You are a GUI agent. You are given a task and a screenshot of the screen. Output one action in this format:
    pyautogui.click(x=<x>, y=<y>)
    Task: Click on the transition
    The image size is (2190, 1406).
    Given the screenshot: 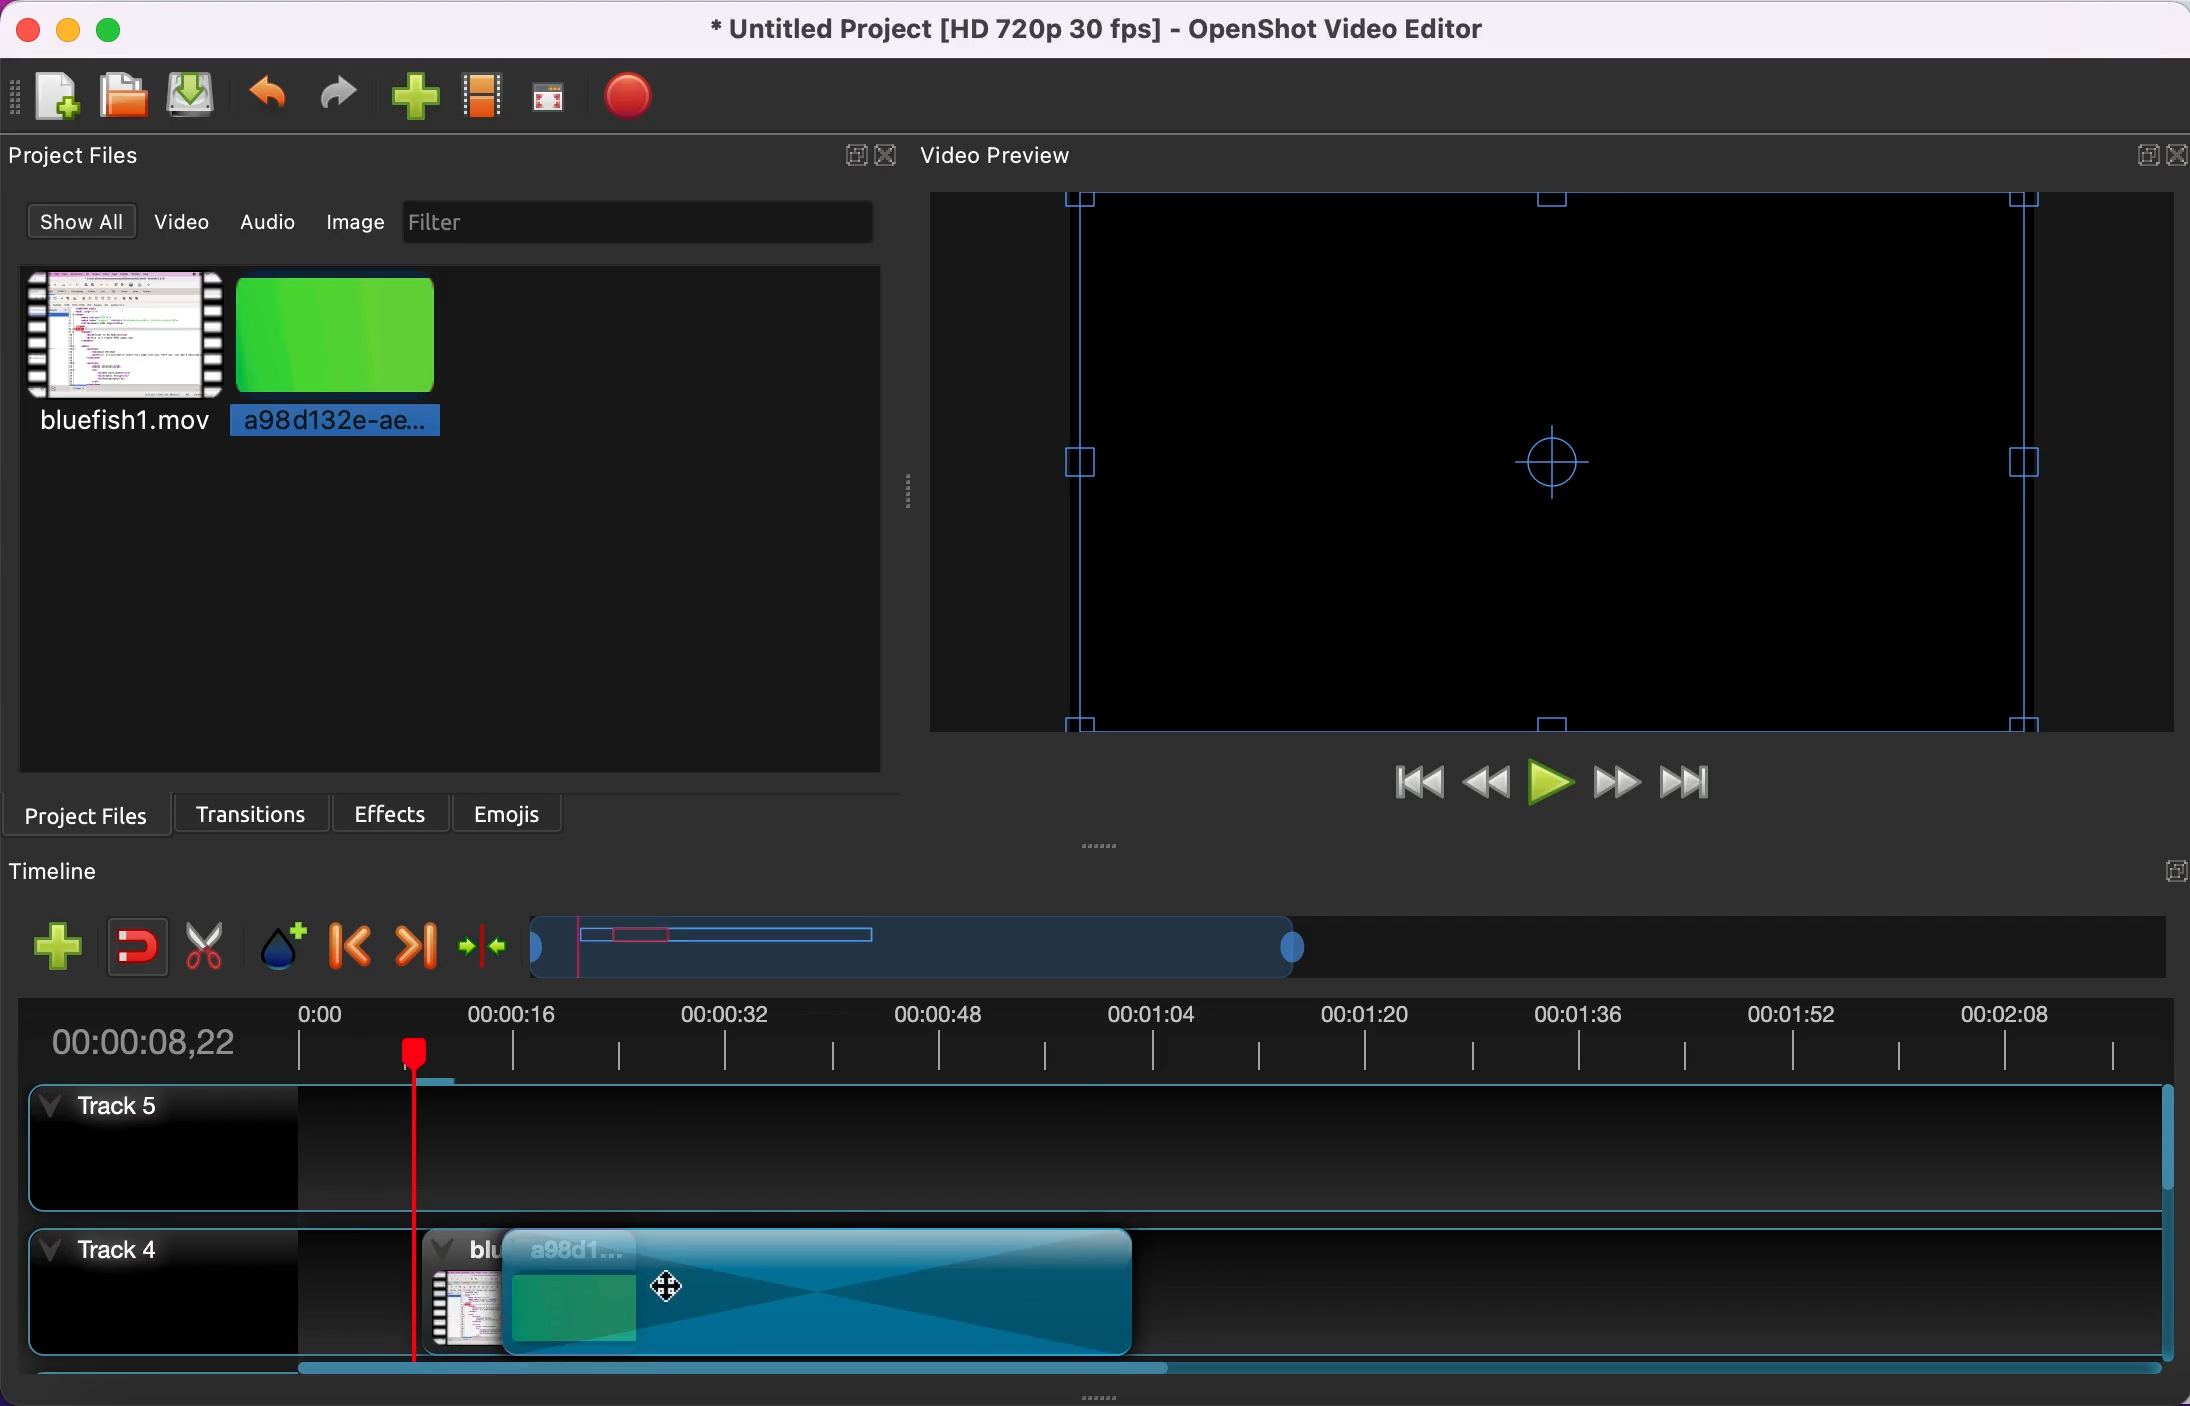 What is the action you would take?
    pyautogui.click(x=838, y=1287)
    